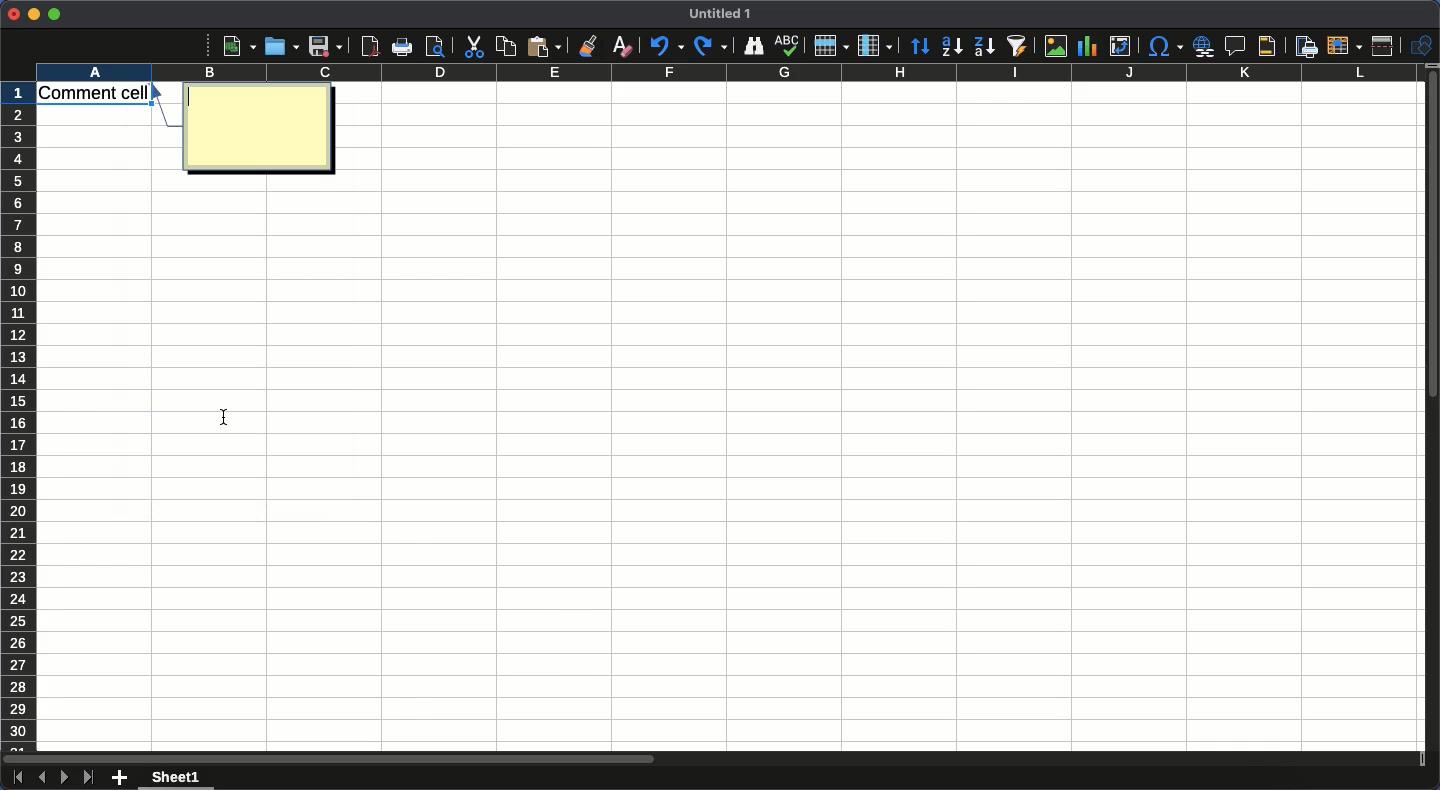  I want to click on Insert edit or pivot table, so click(1120, 45).